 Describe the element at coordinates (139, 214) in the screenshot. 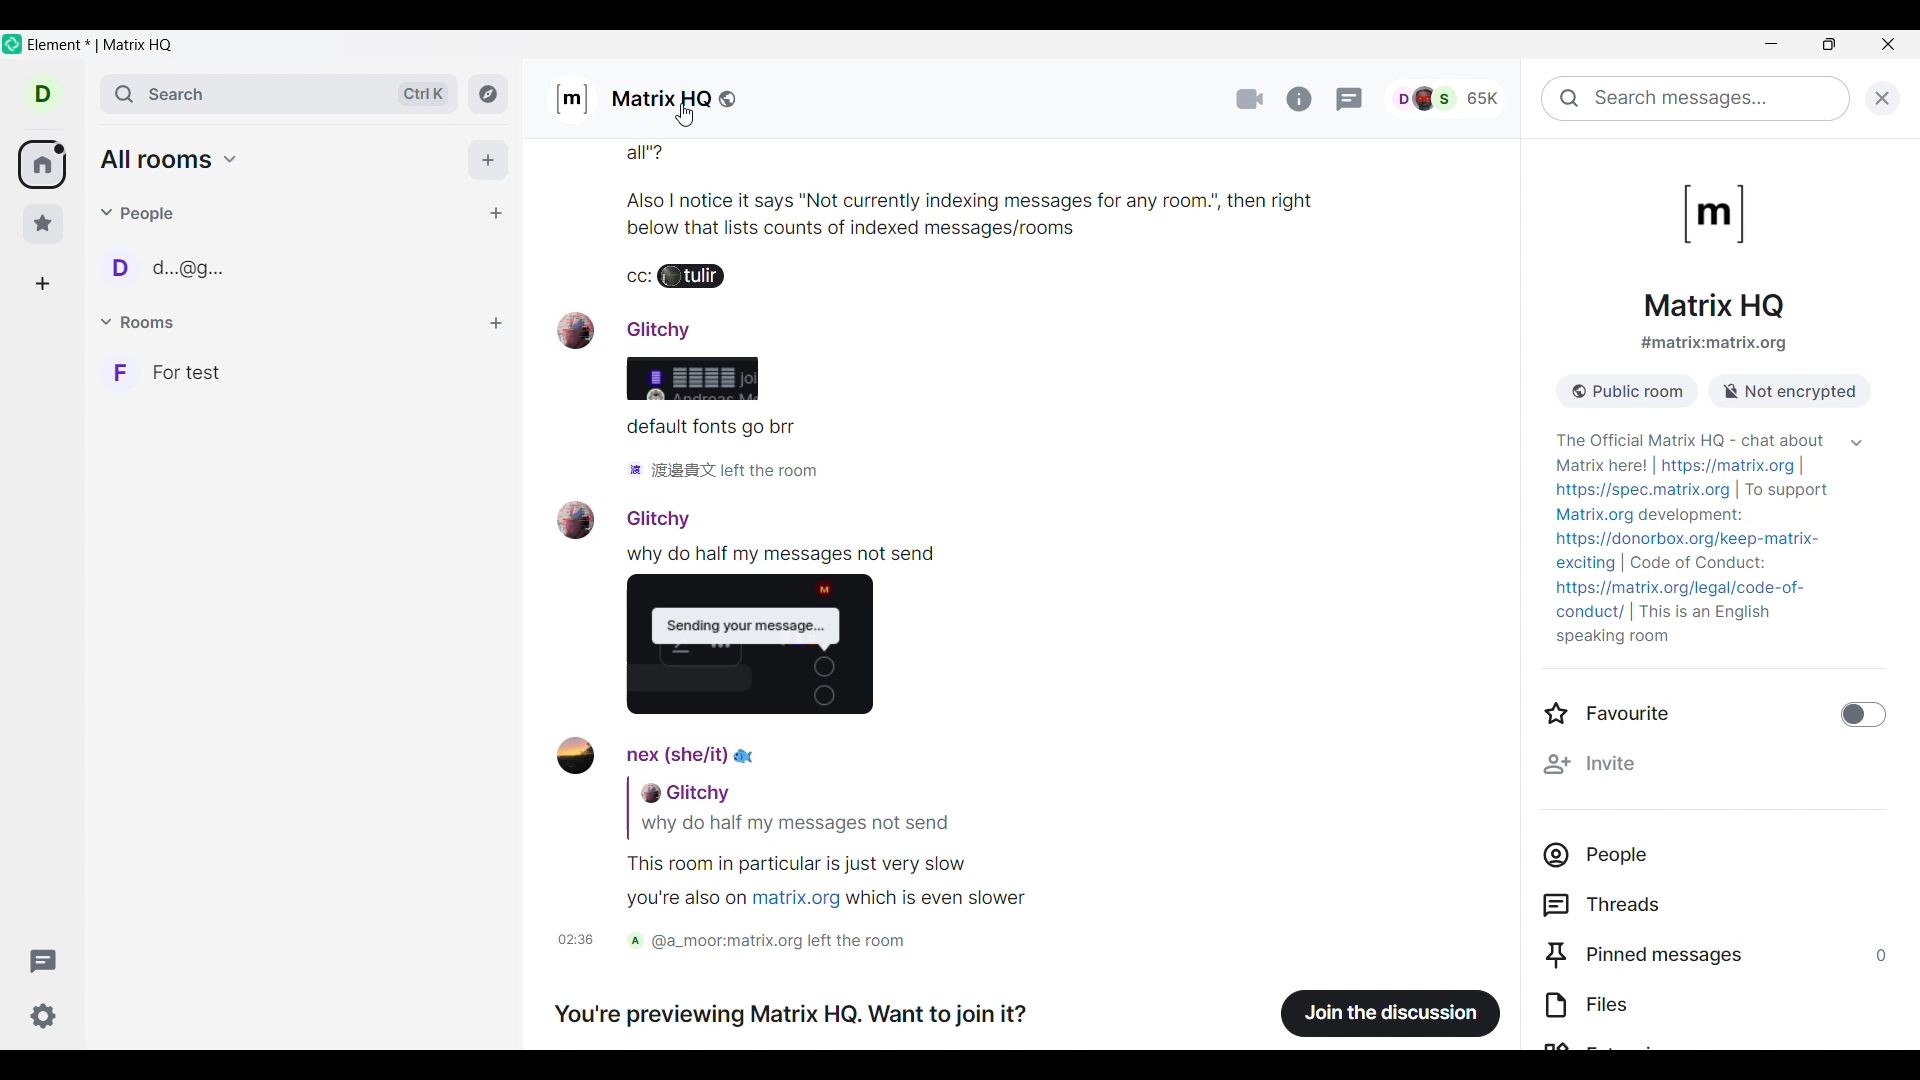

I see `People` at that location.